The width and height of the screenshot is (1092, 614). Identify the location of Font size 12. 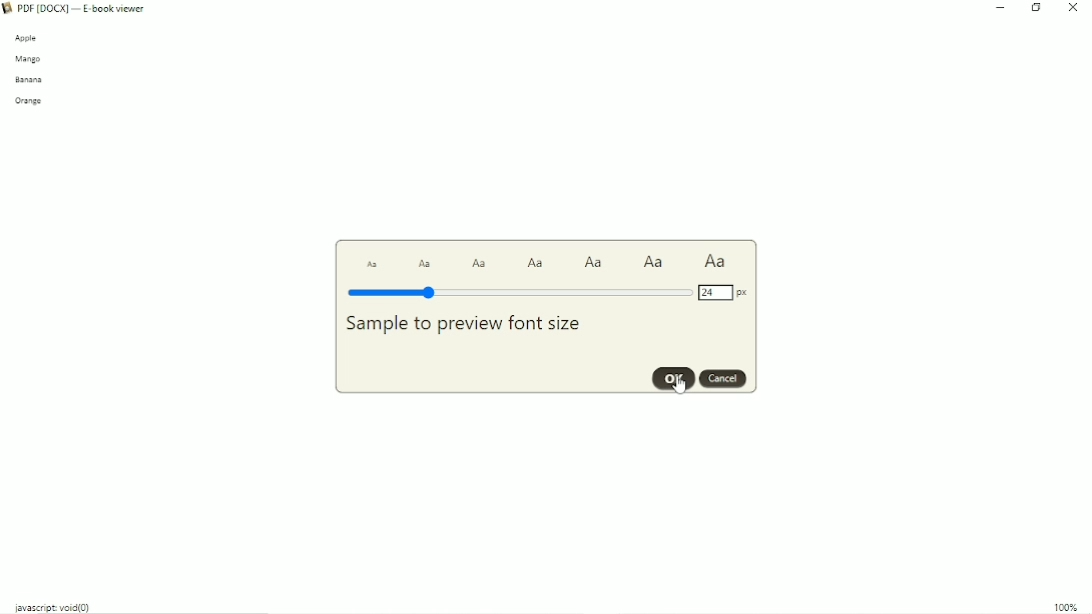
(520, 293).